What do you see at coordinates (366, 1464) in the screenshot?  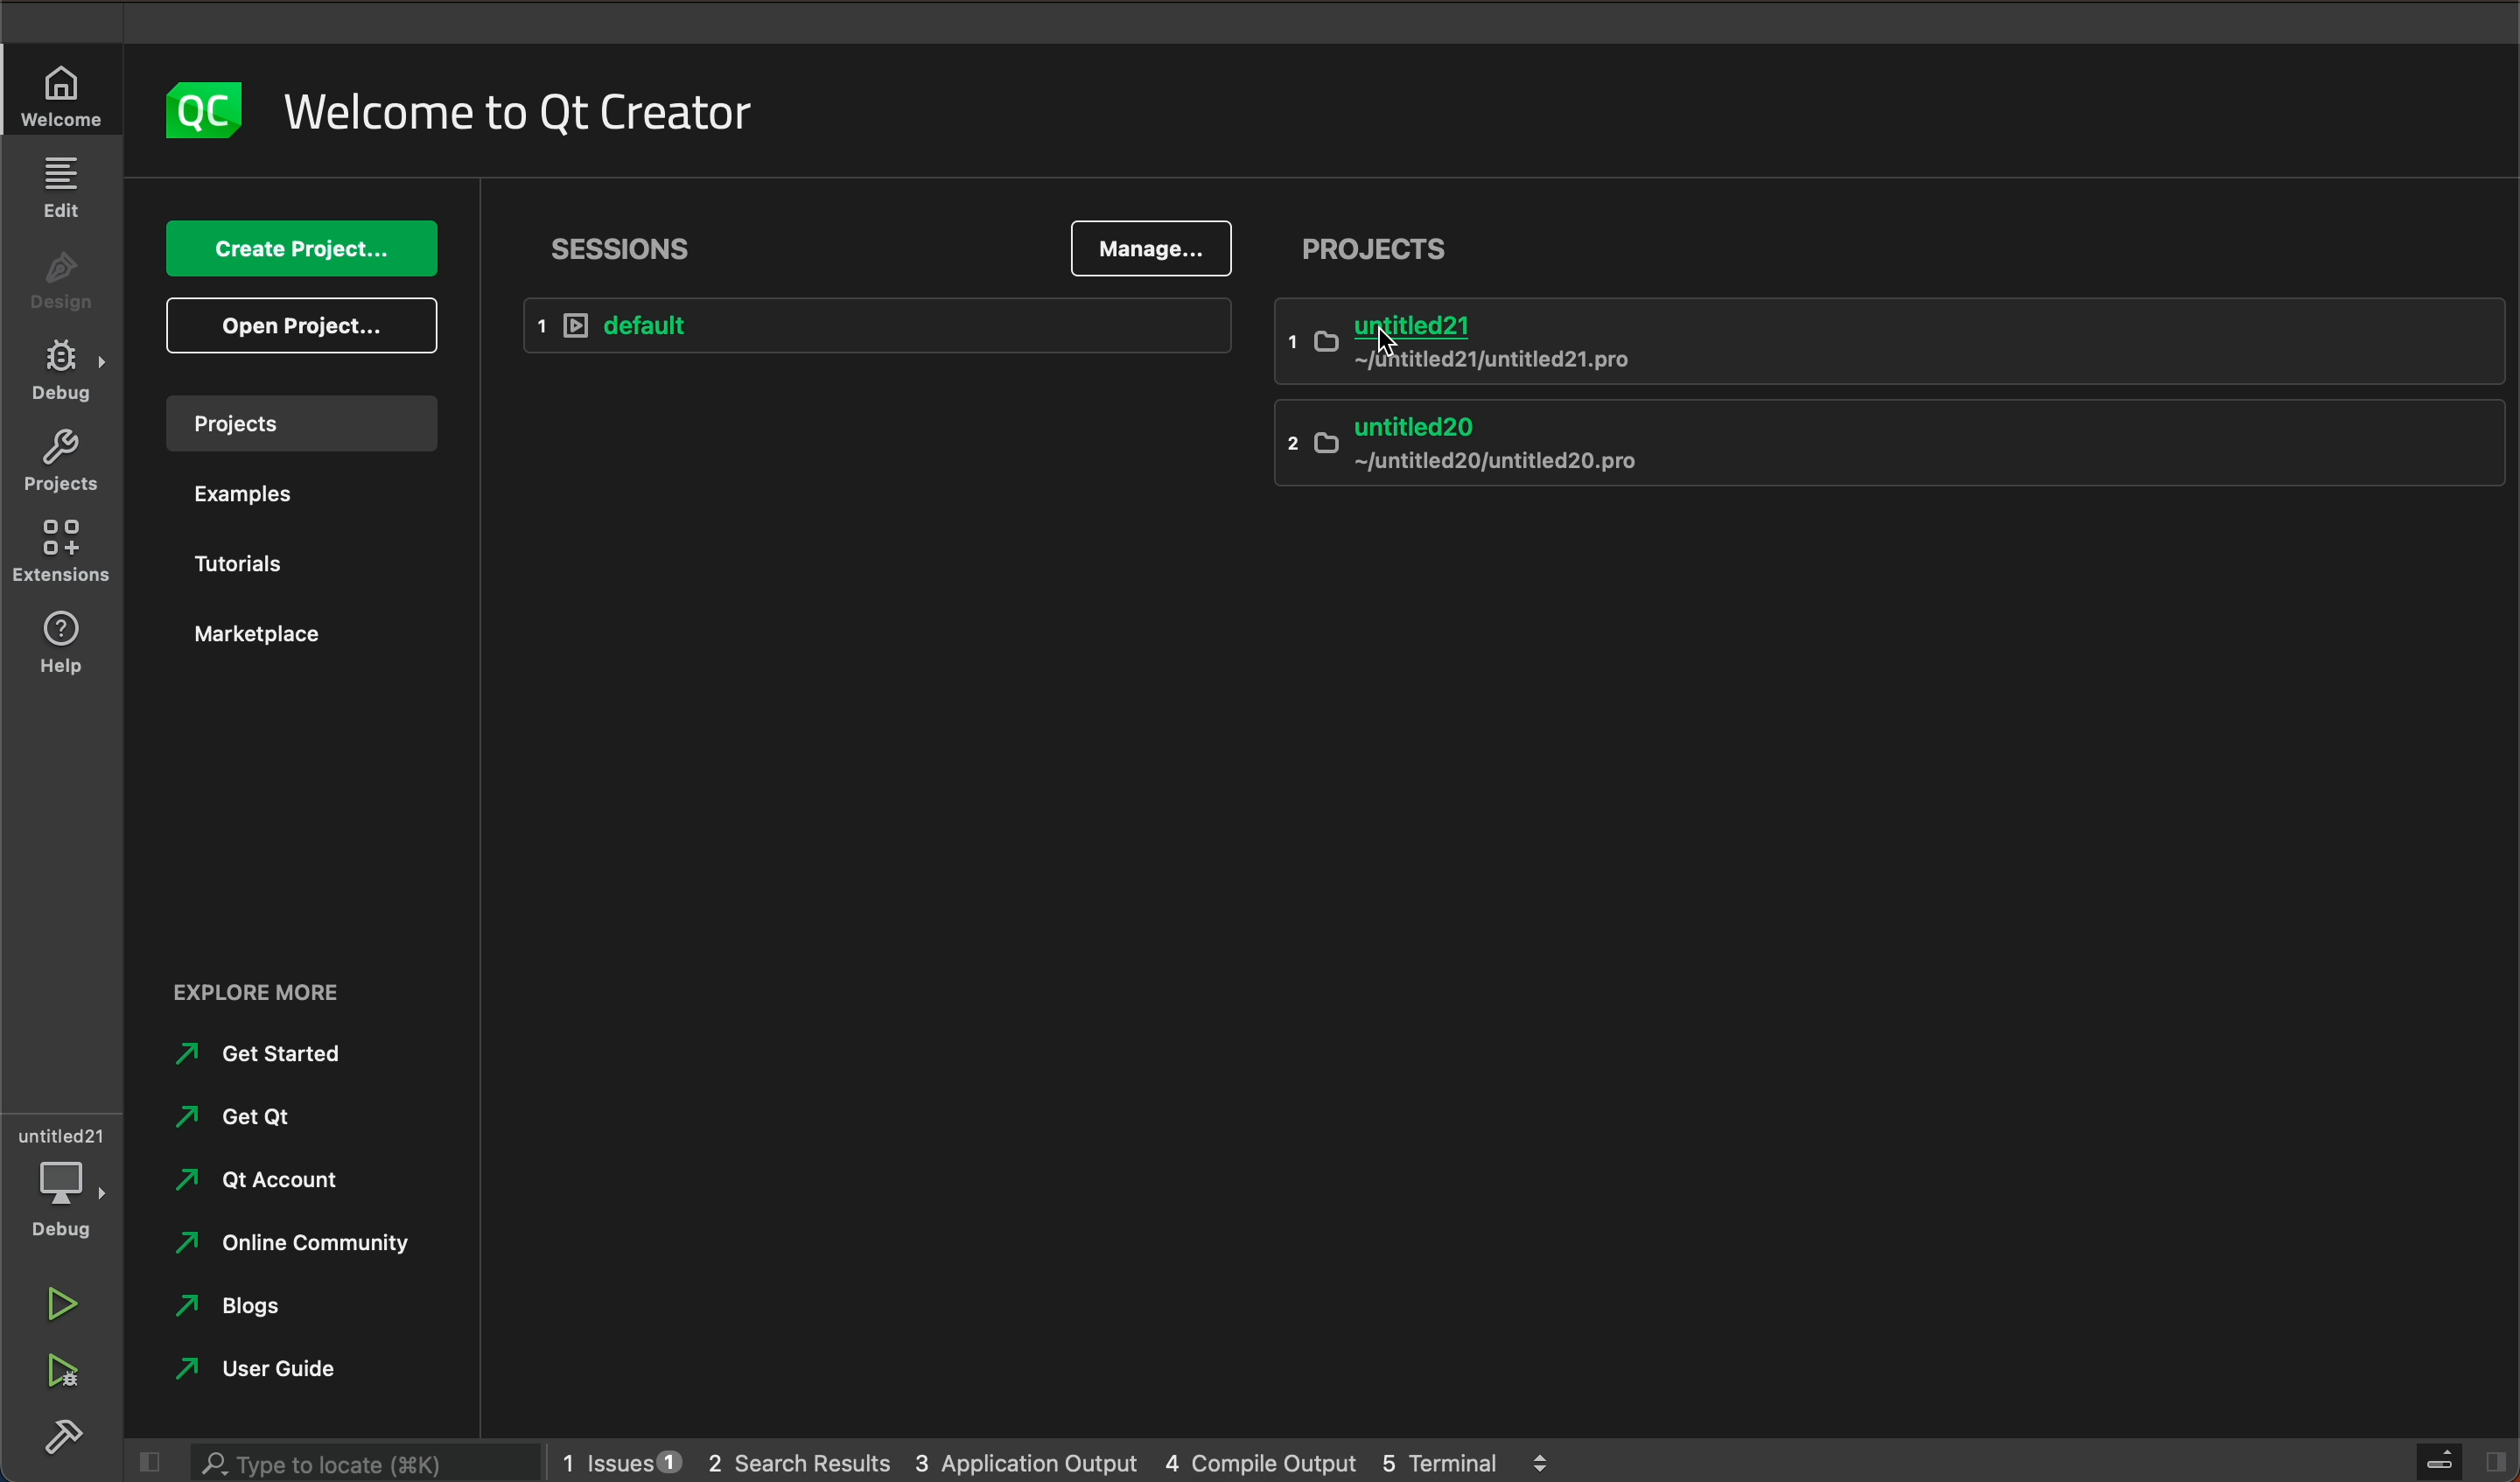 I see `search` at bounding box center [366, 1464].